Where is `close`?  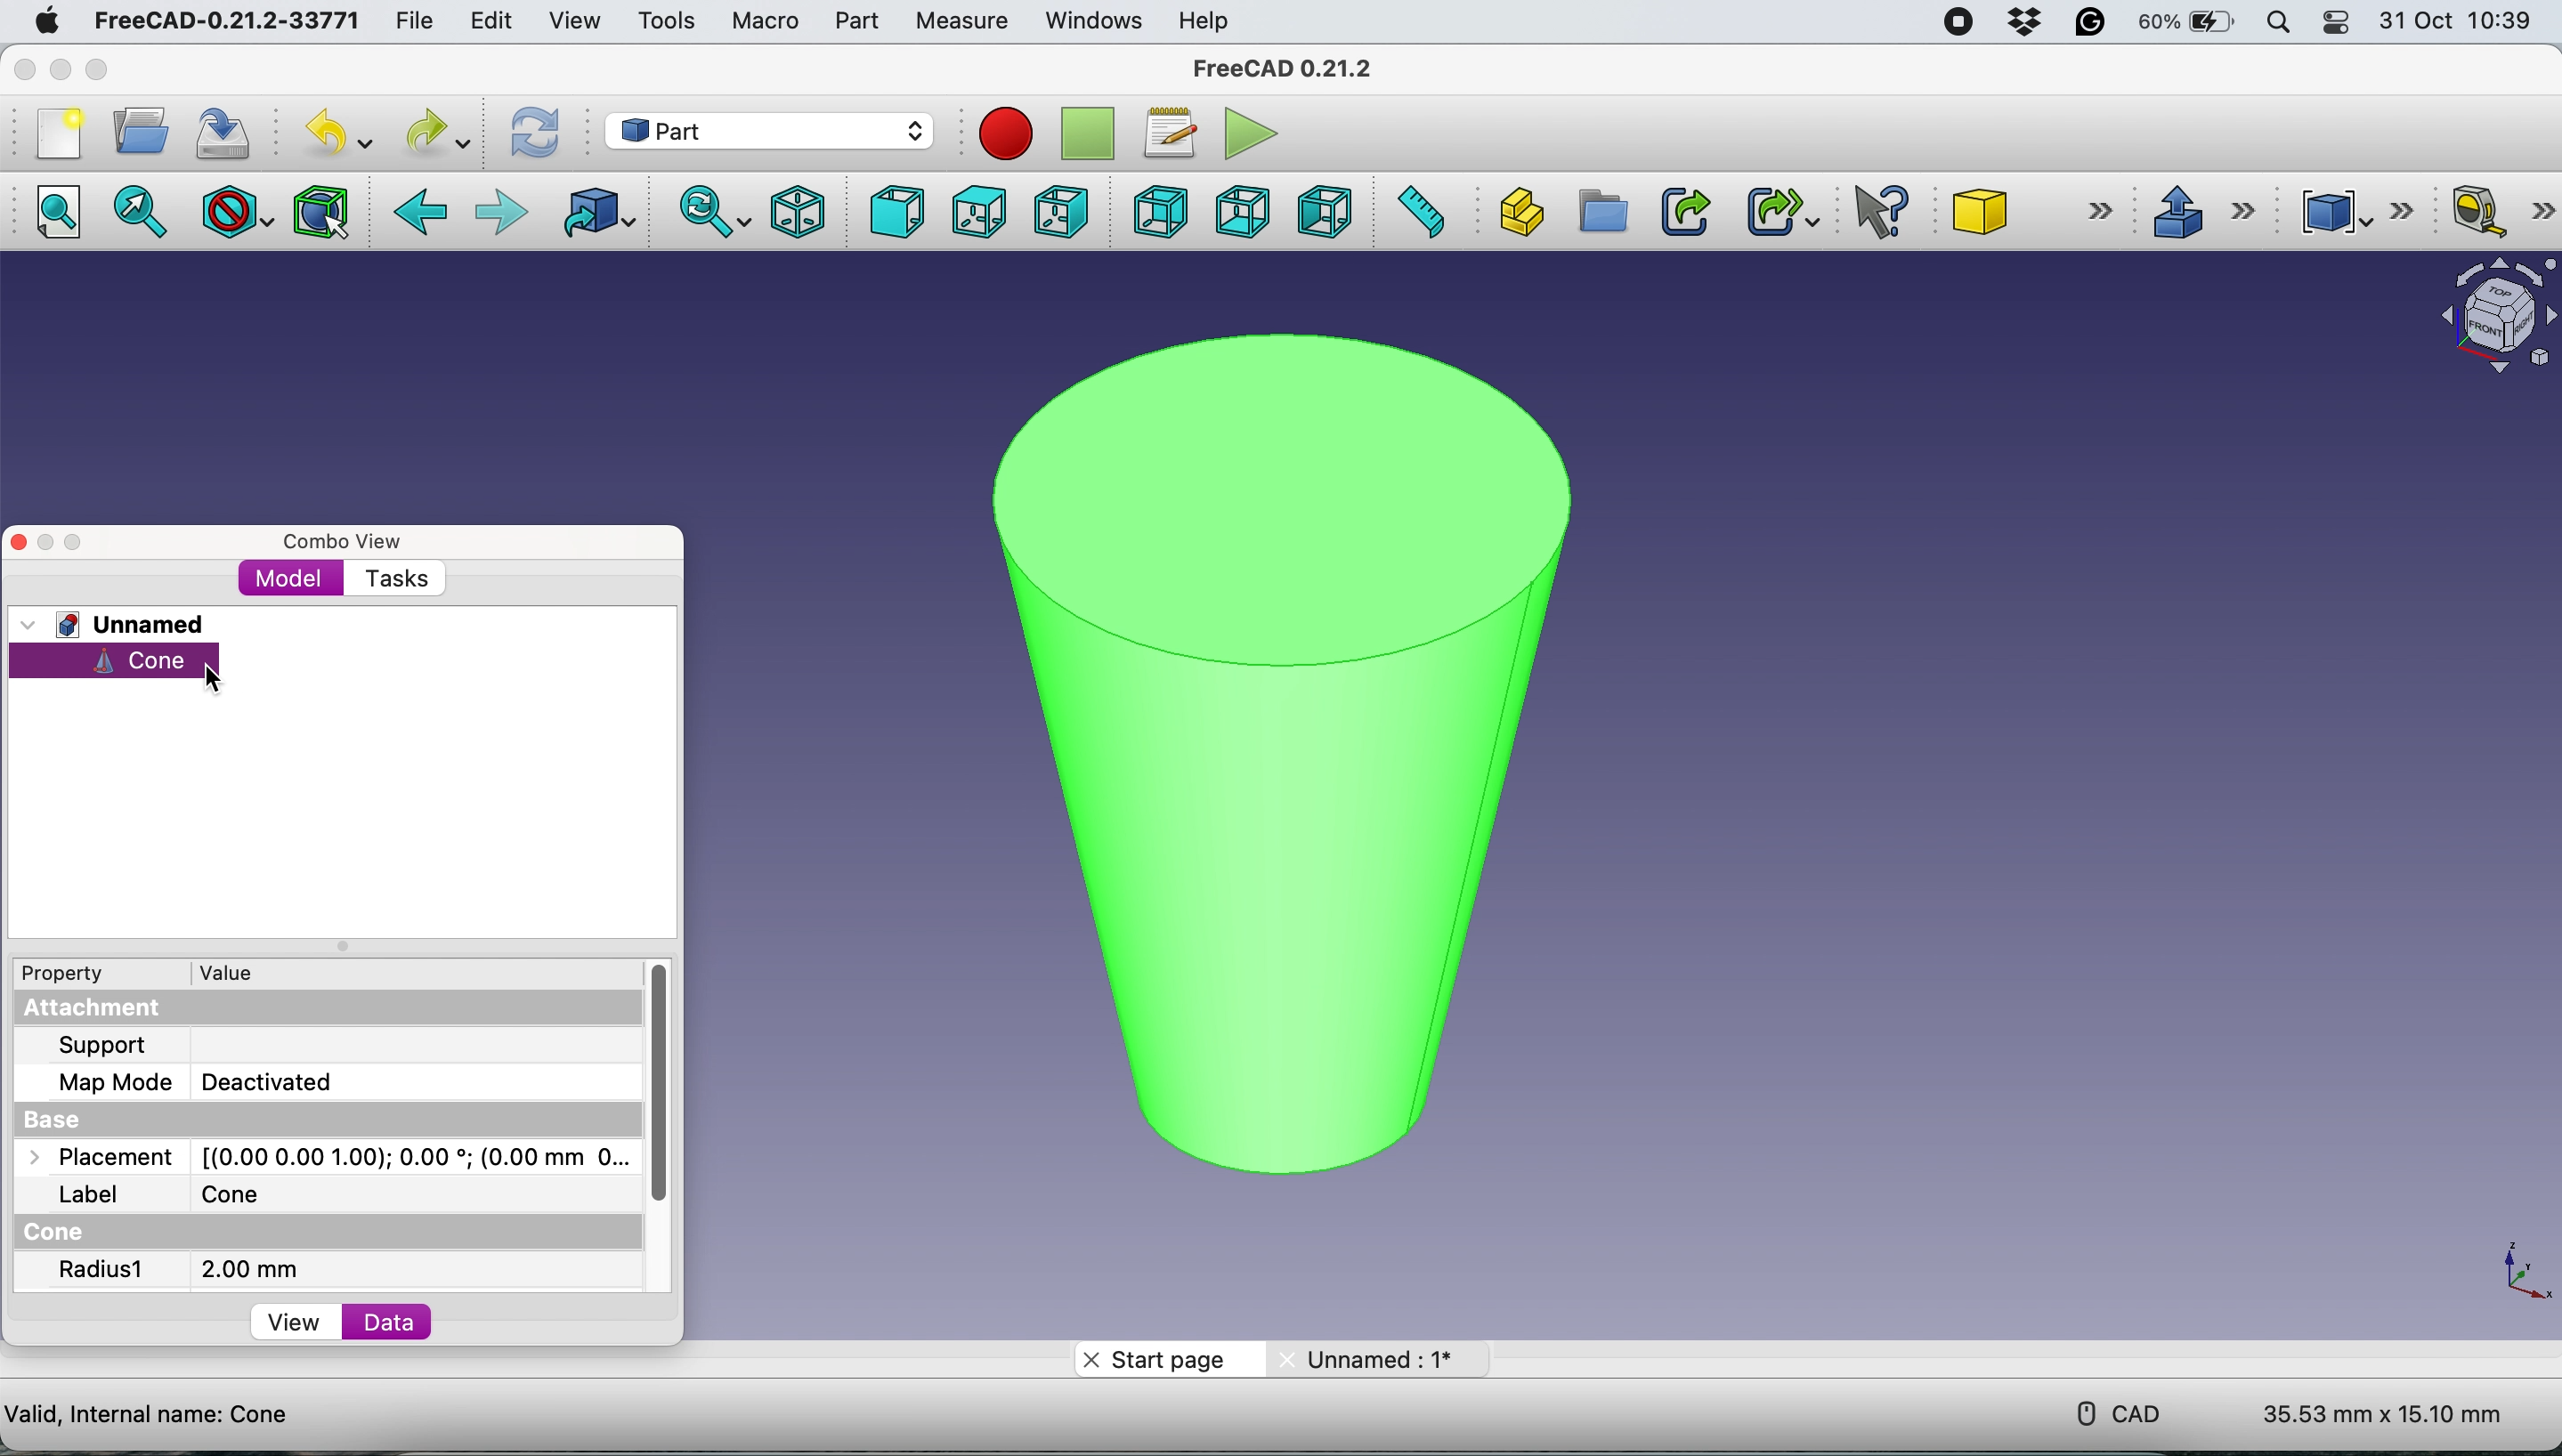
close is located at coordinates (28, 70).